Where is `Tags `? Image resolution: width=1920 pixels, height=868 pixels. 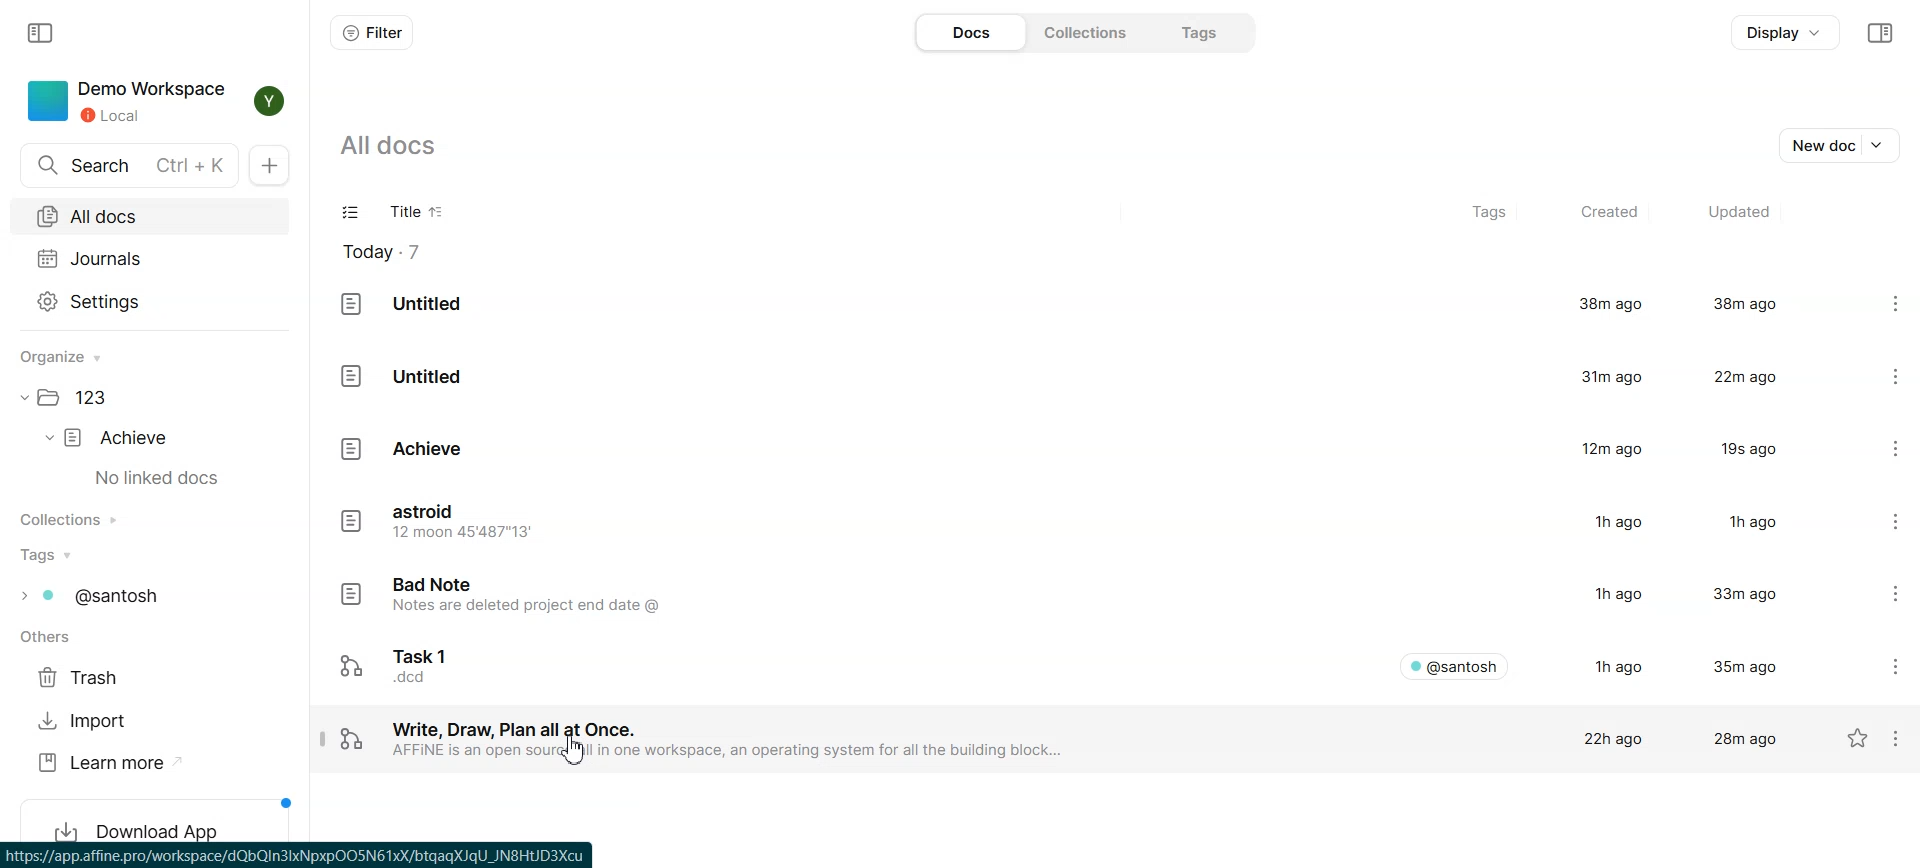
Tags  is located at coordinates (103, 596).